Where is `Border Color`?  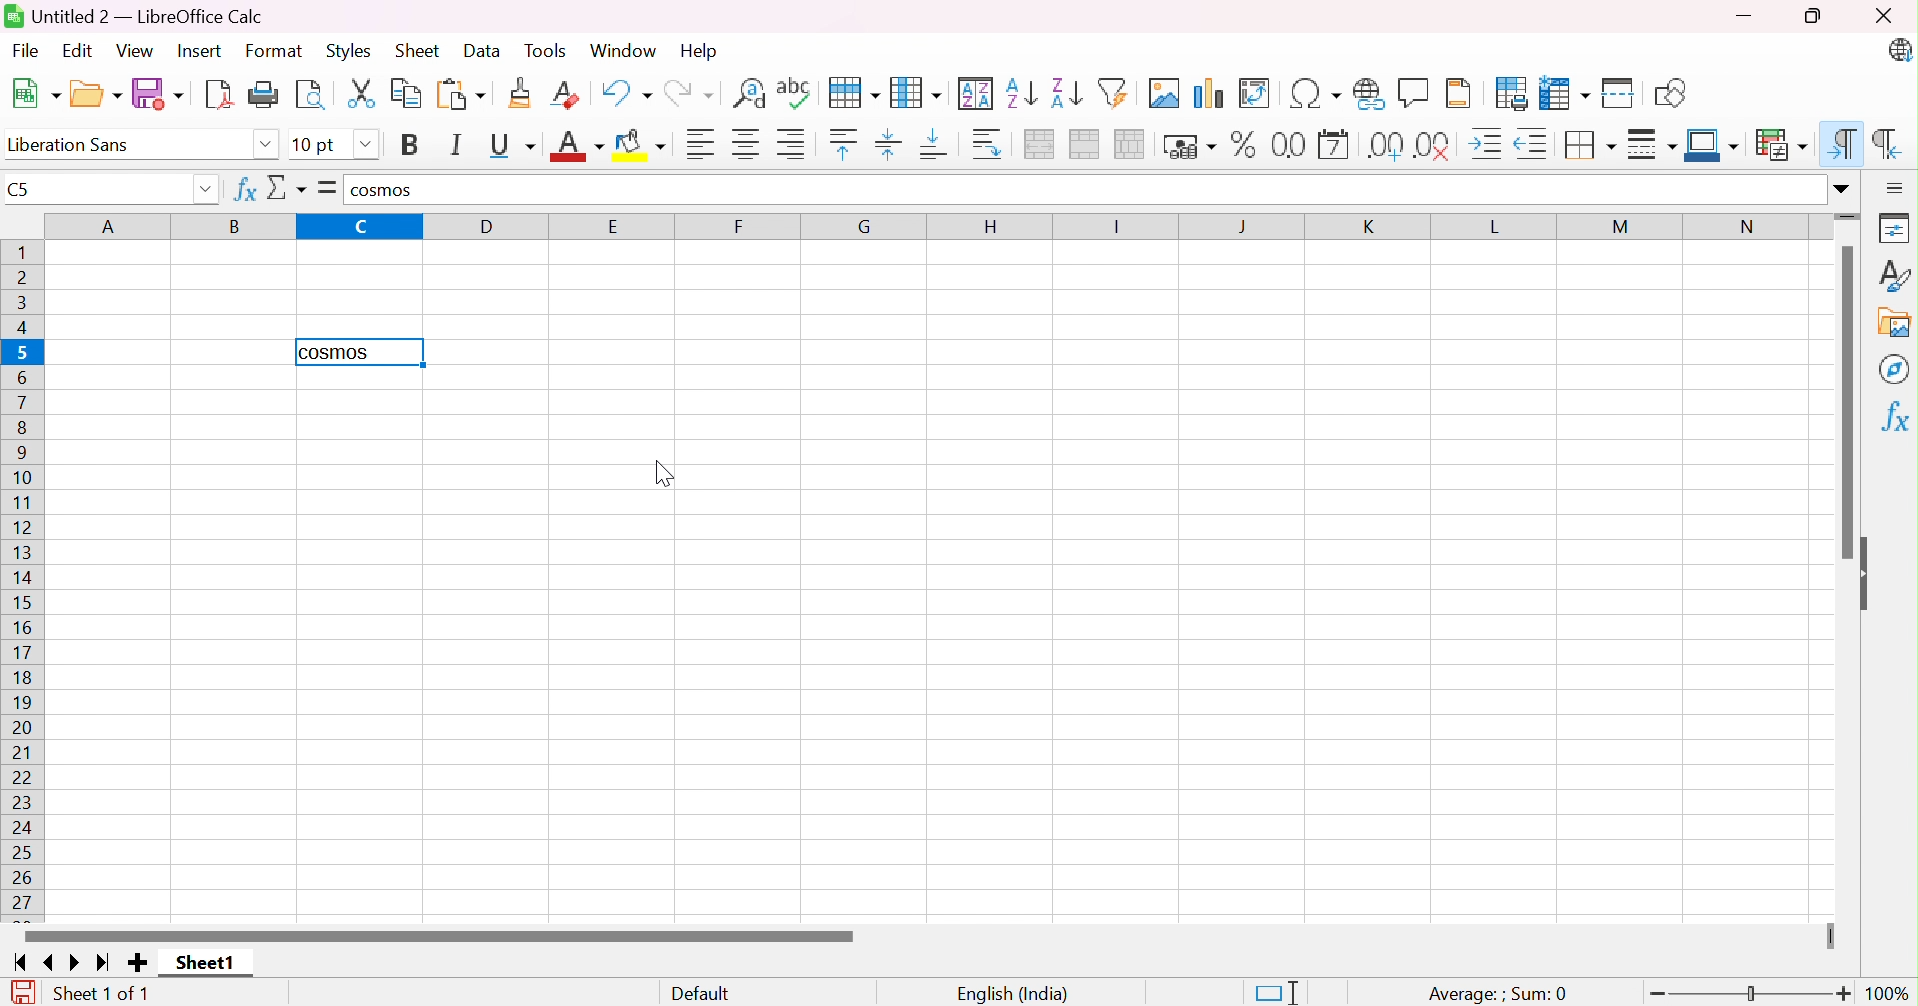
Border Color is located at coordinates (1712, 144).